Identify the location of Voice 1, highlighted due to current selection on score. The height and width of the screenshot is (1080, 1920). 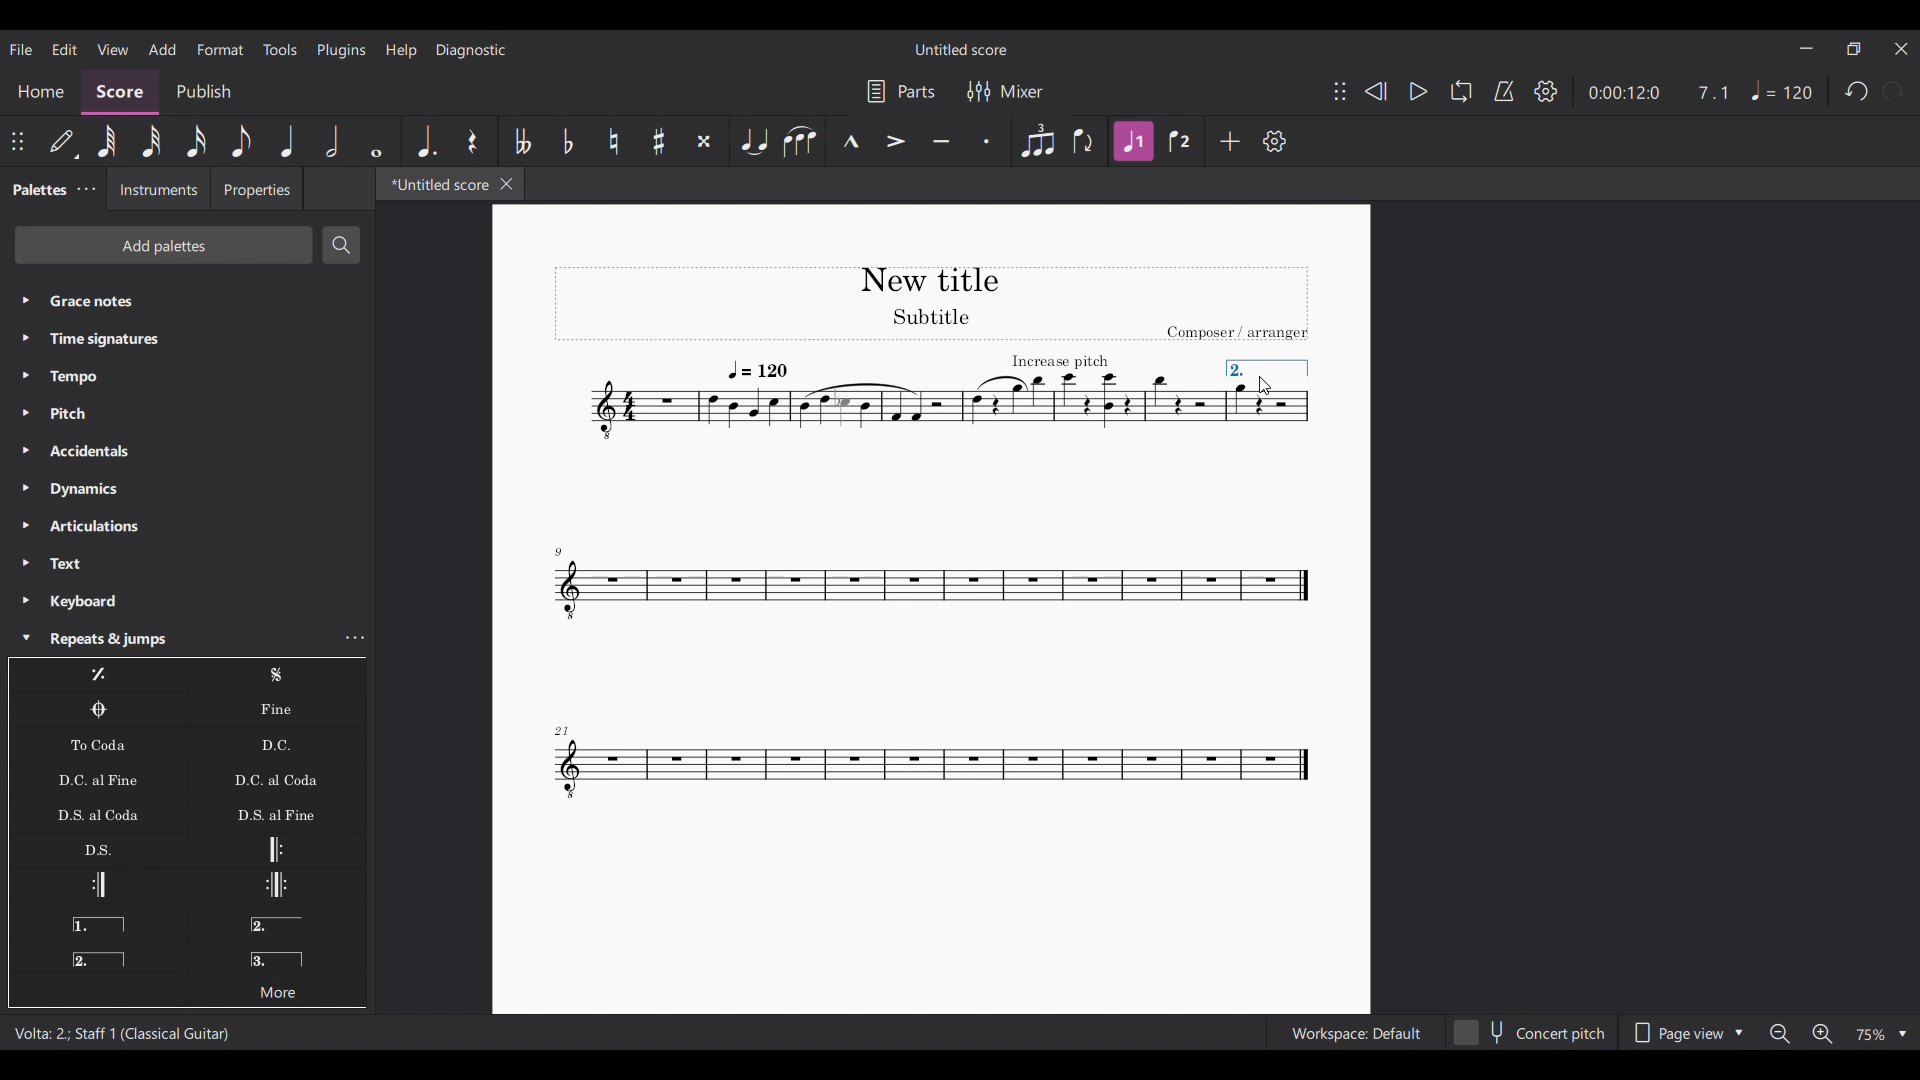
(1134, 141).